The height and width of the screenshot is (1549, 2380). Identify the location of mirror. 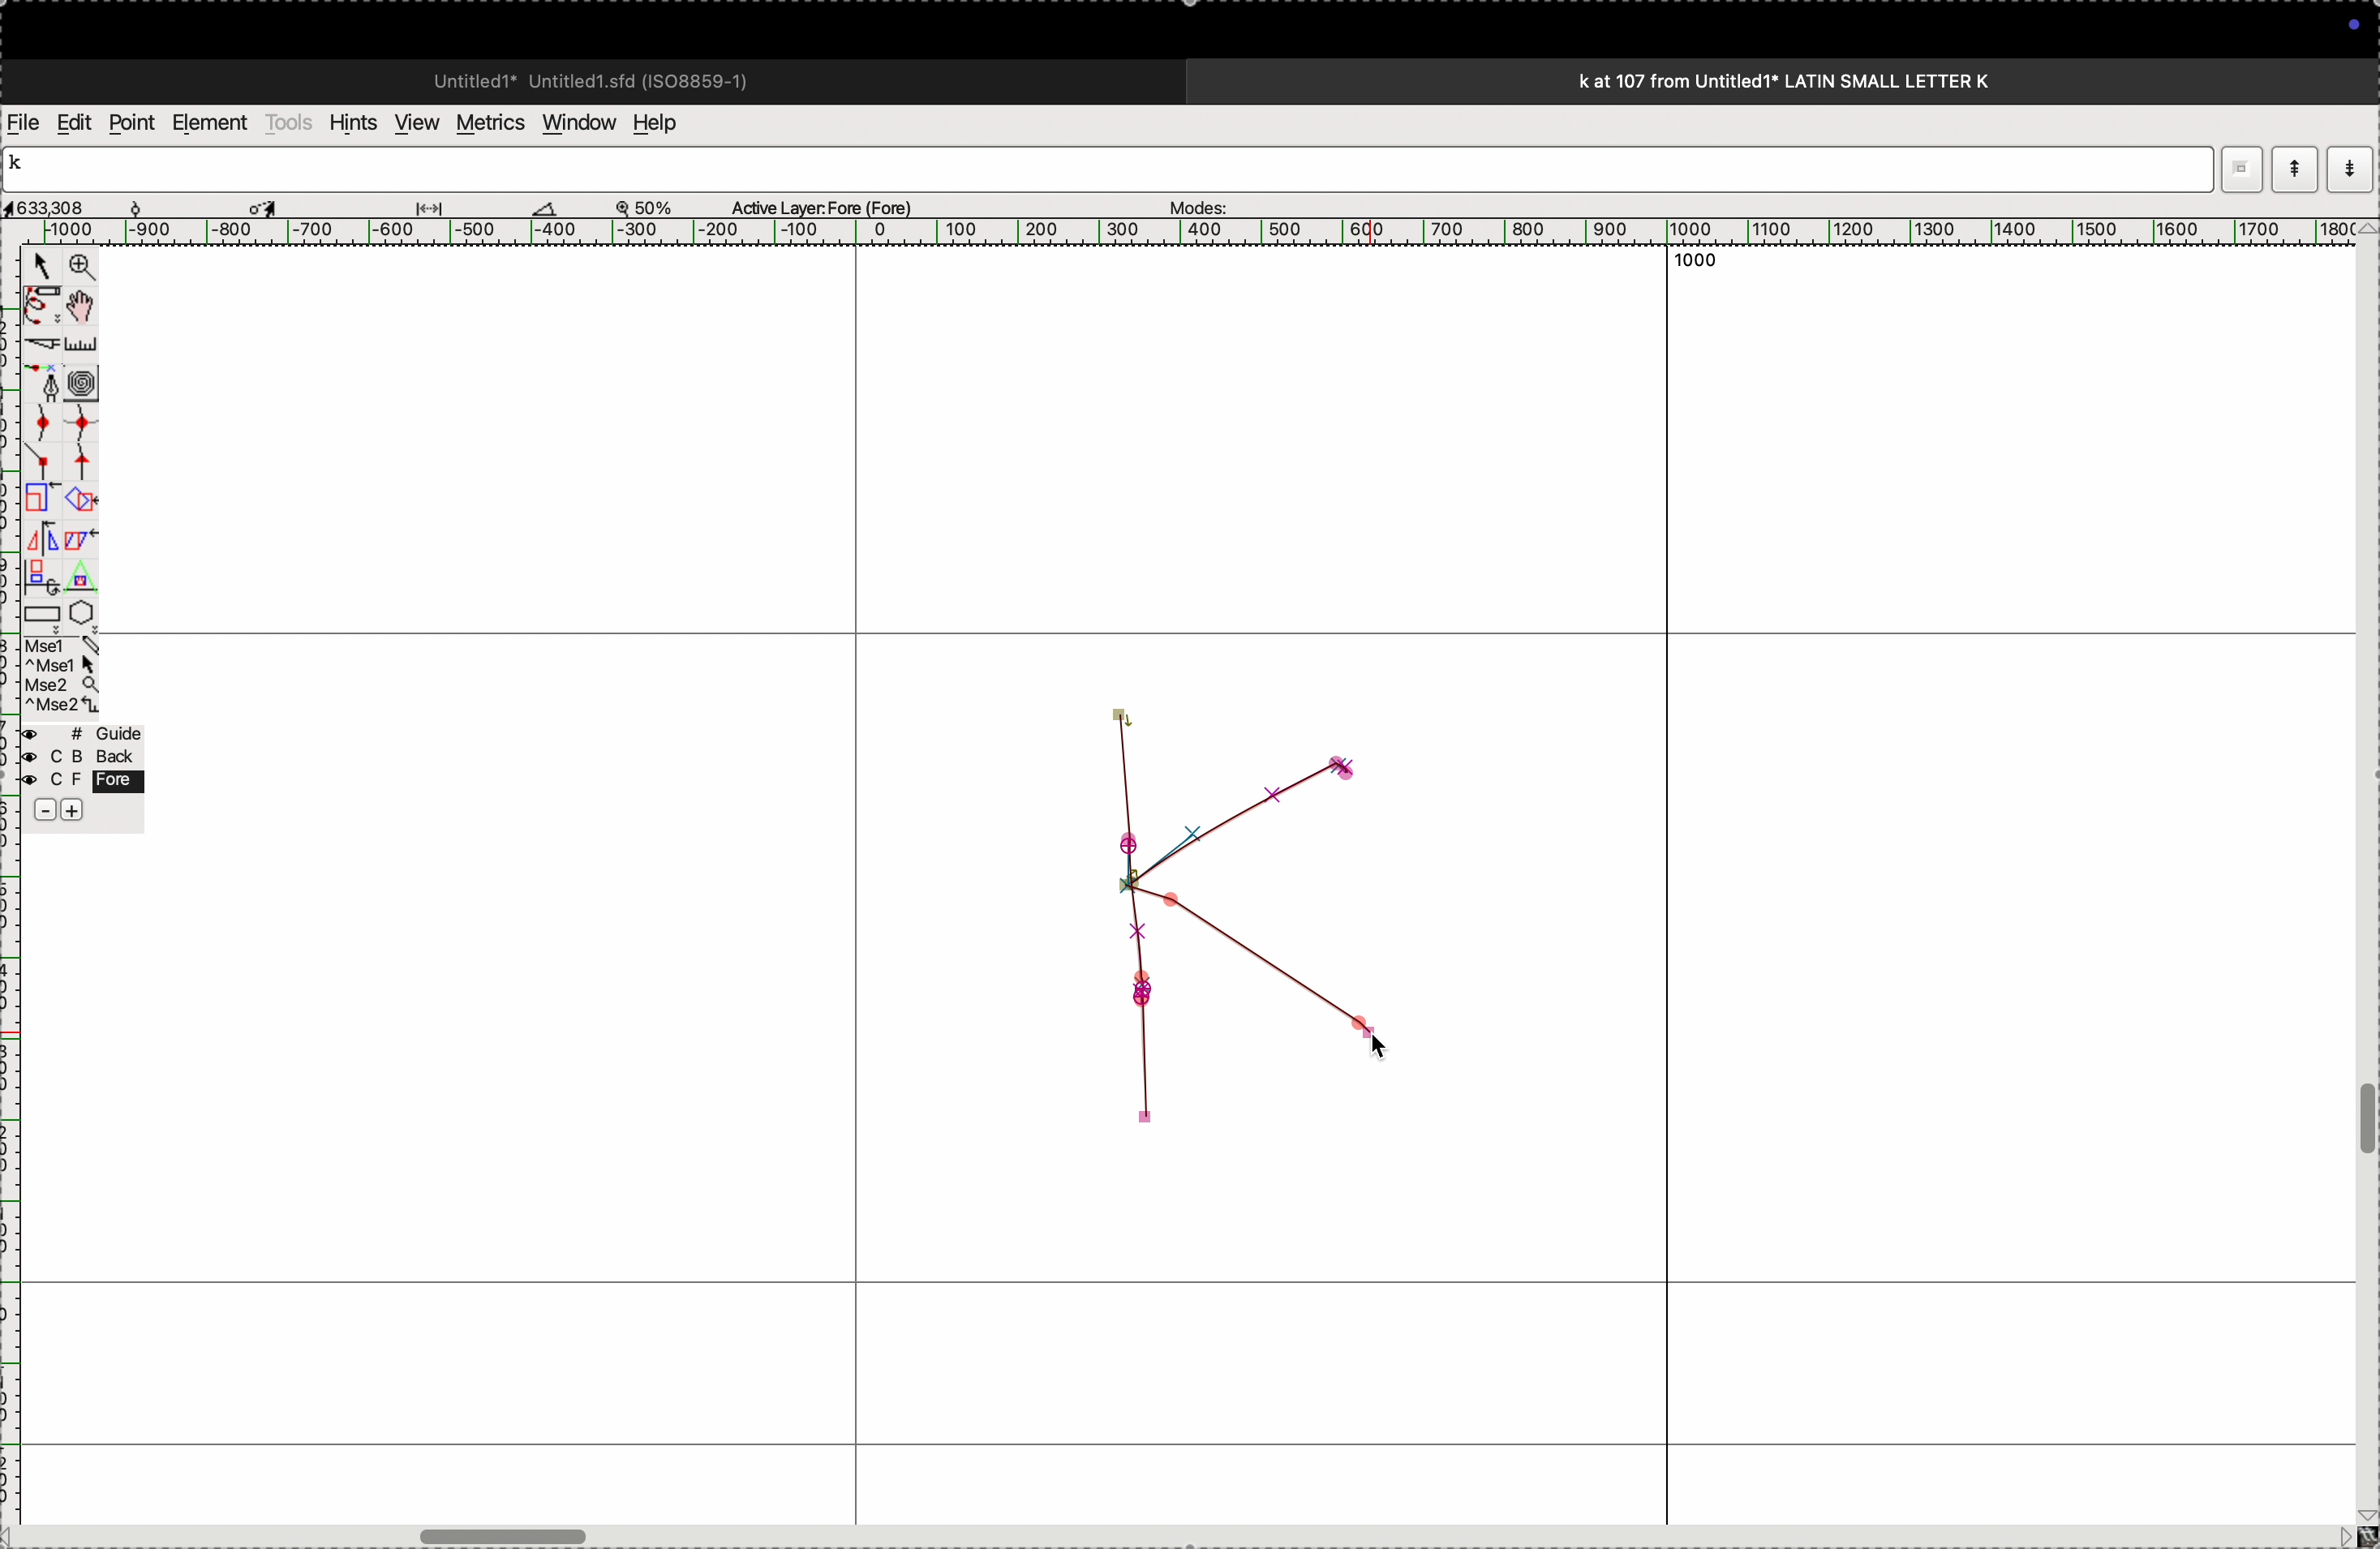
(41, 555).